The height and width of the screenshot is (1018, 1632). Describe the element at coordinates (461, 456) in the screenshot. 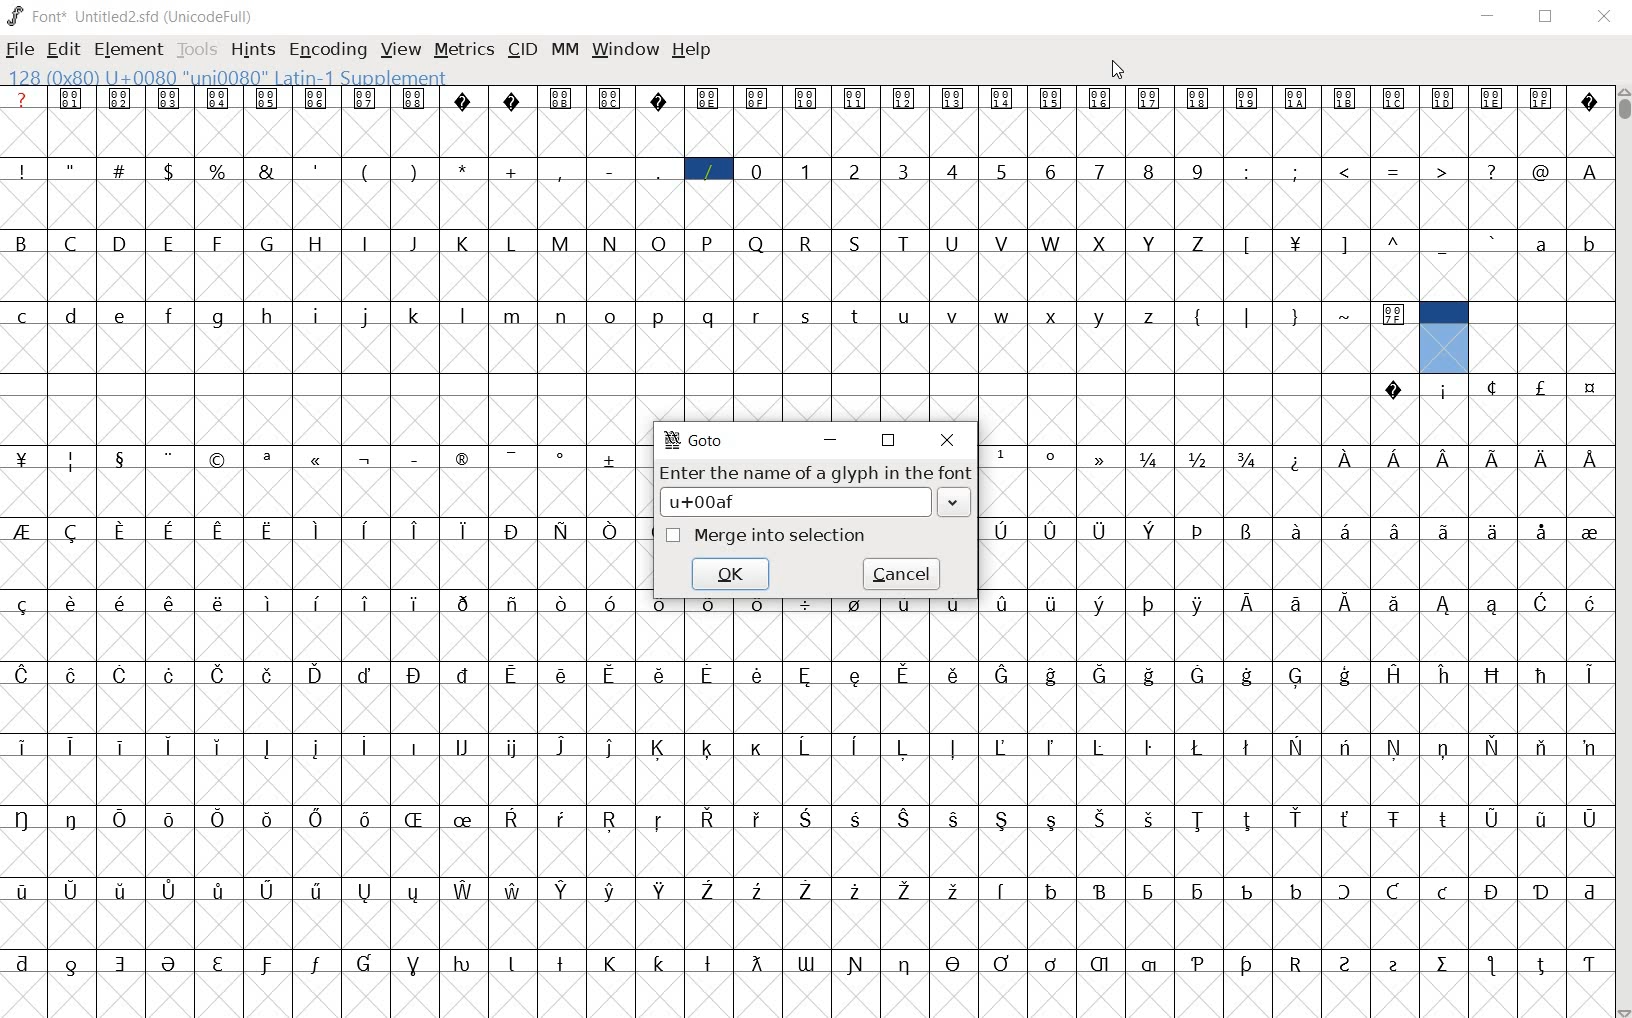

I see `Symbol` at that location.